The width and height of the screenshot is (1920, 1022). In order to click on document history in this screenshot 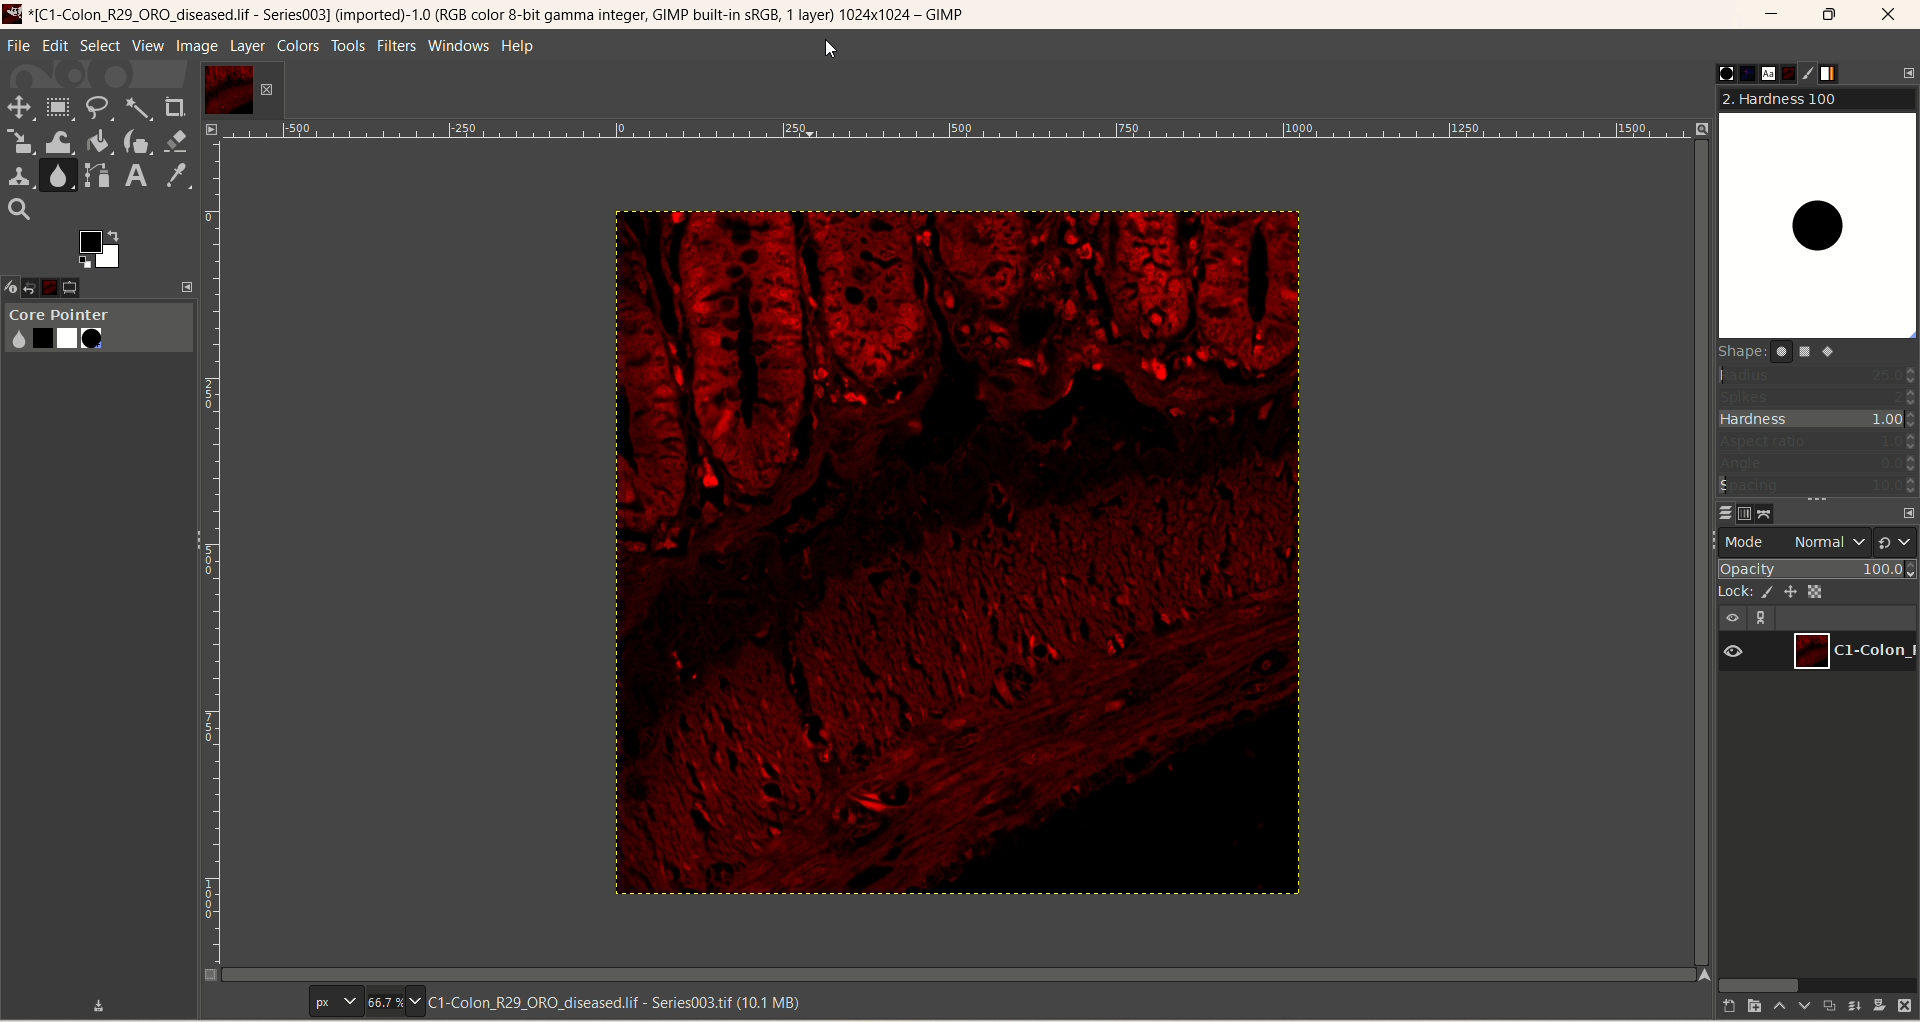, I will do `click(1787, 73)`.